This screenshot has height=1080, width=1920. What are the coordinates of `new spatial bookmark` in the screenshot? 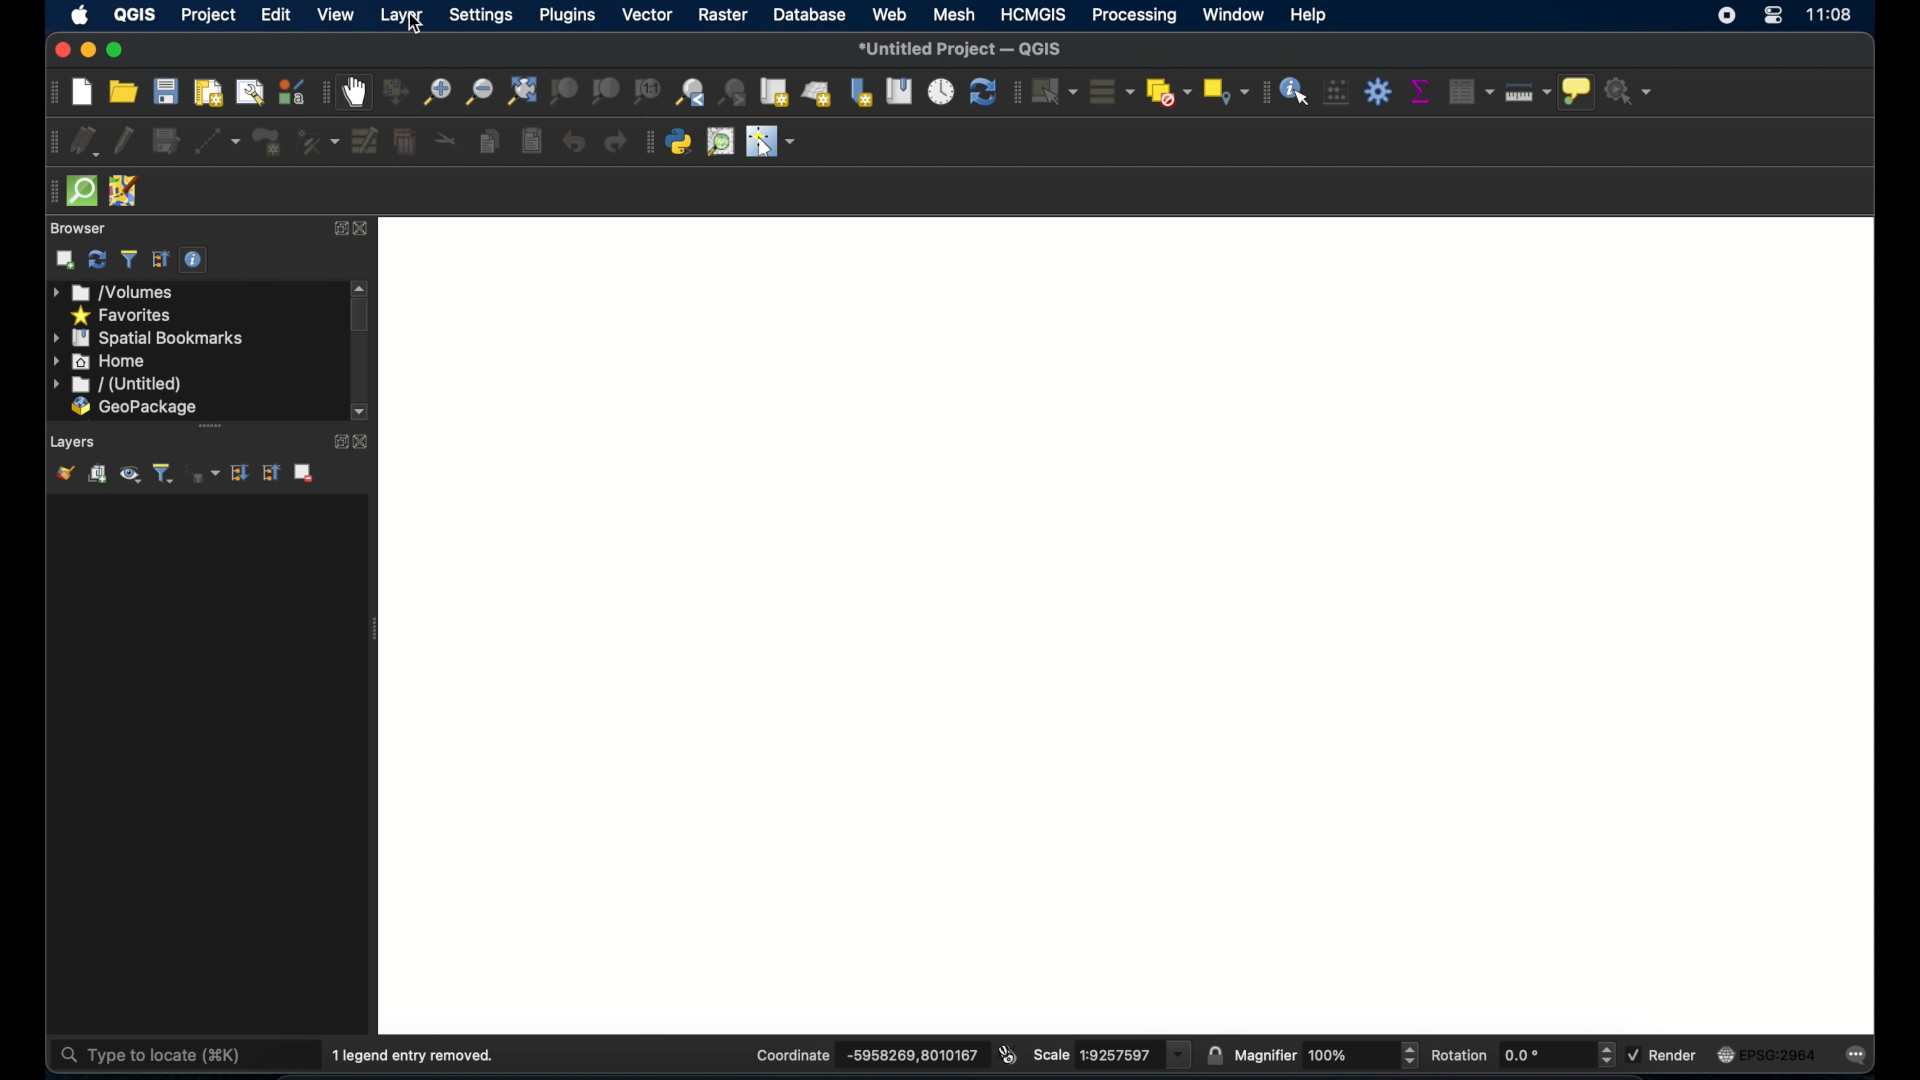 It's located at (862, 91).